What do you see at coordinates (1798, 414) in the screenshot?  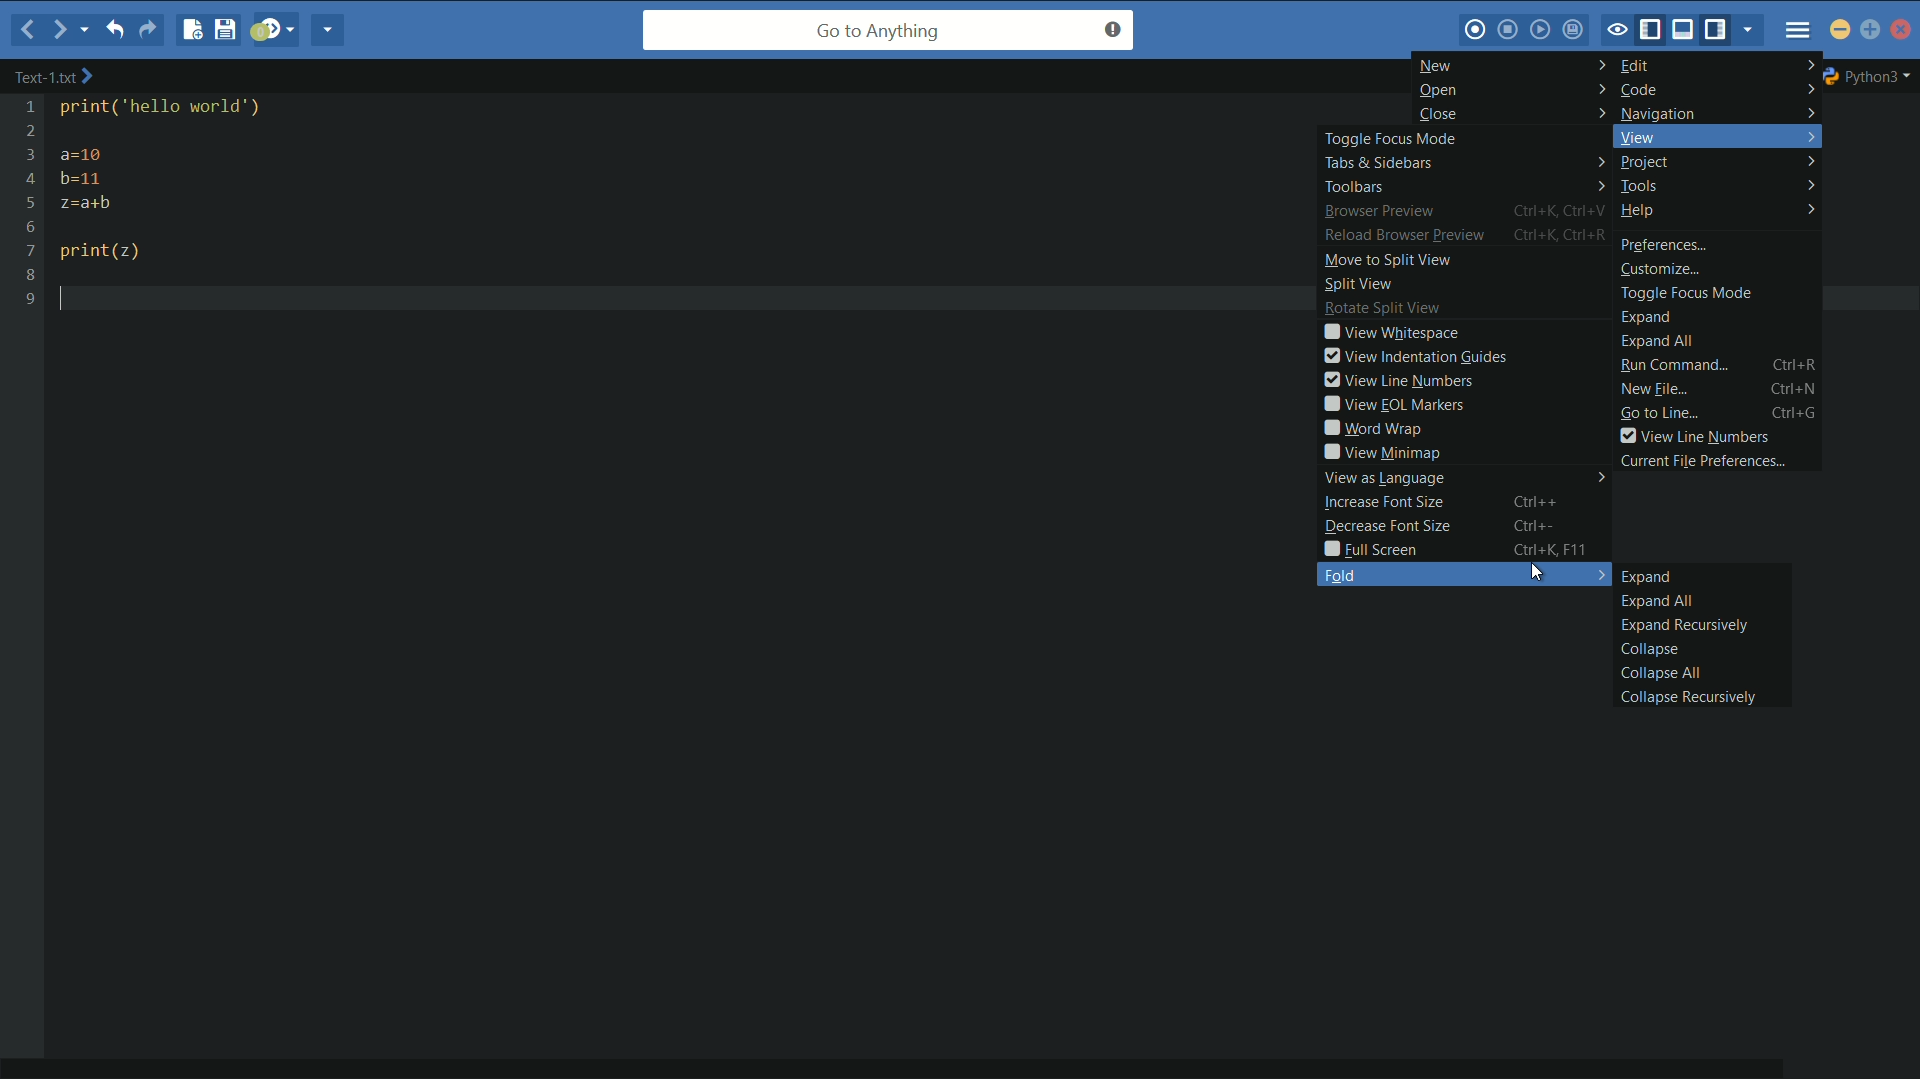 I see `ctrl+G` at bounding box center [1798, 414].